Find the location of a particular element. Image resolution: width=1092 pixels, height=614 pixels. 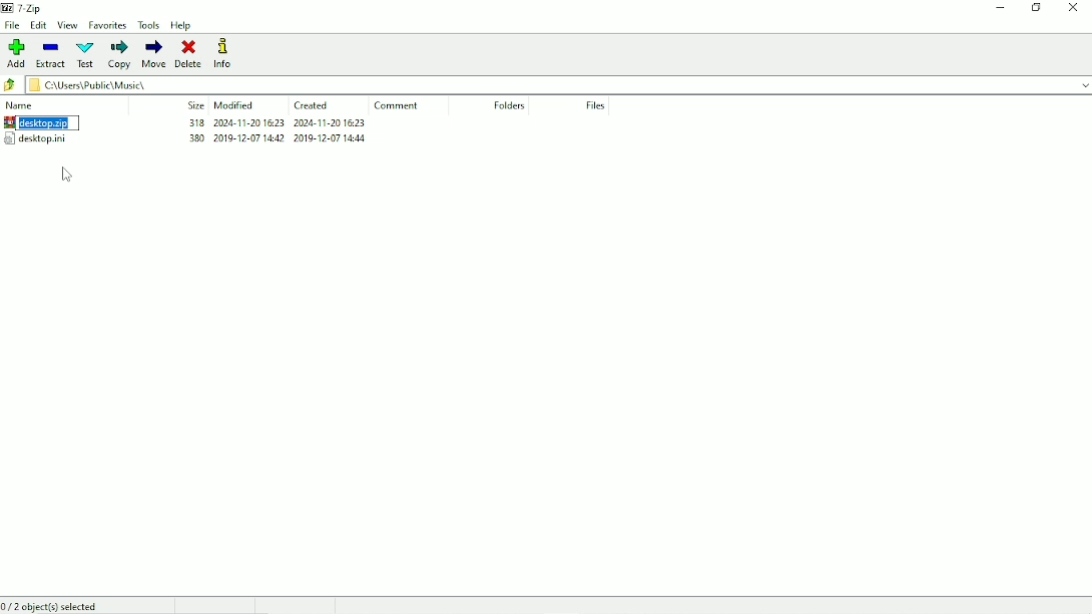

desktop.ini is located at coordinates (35, 138).